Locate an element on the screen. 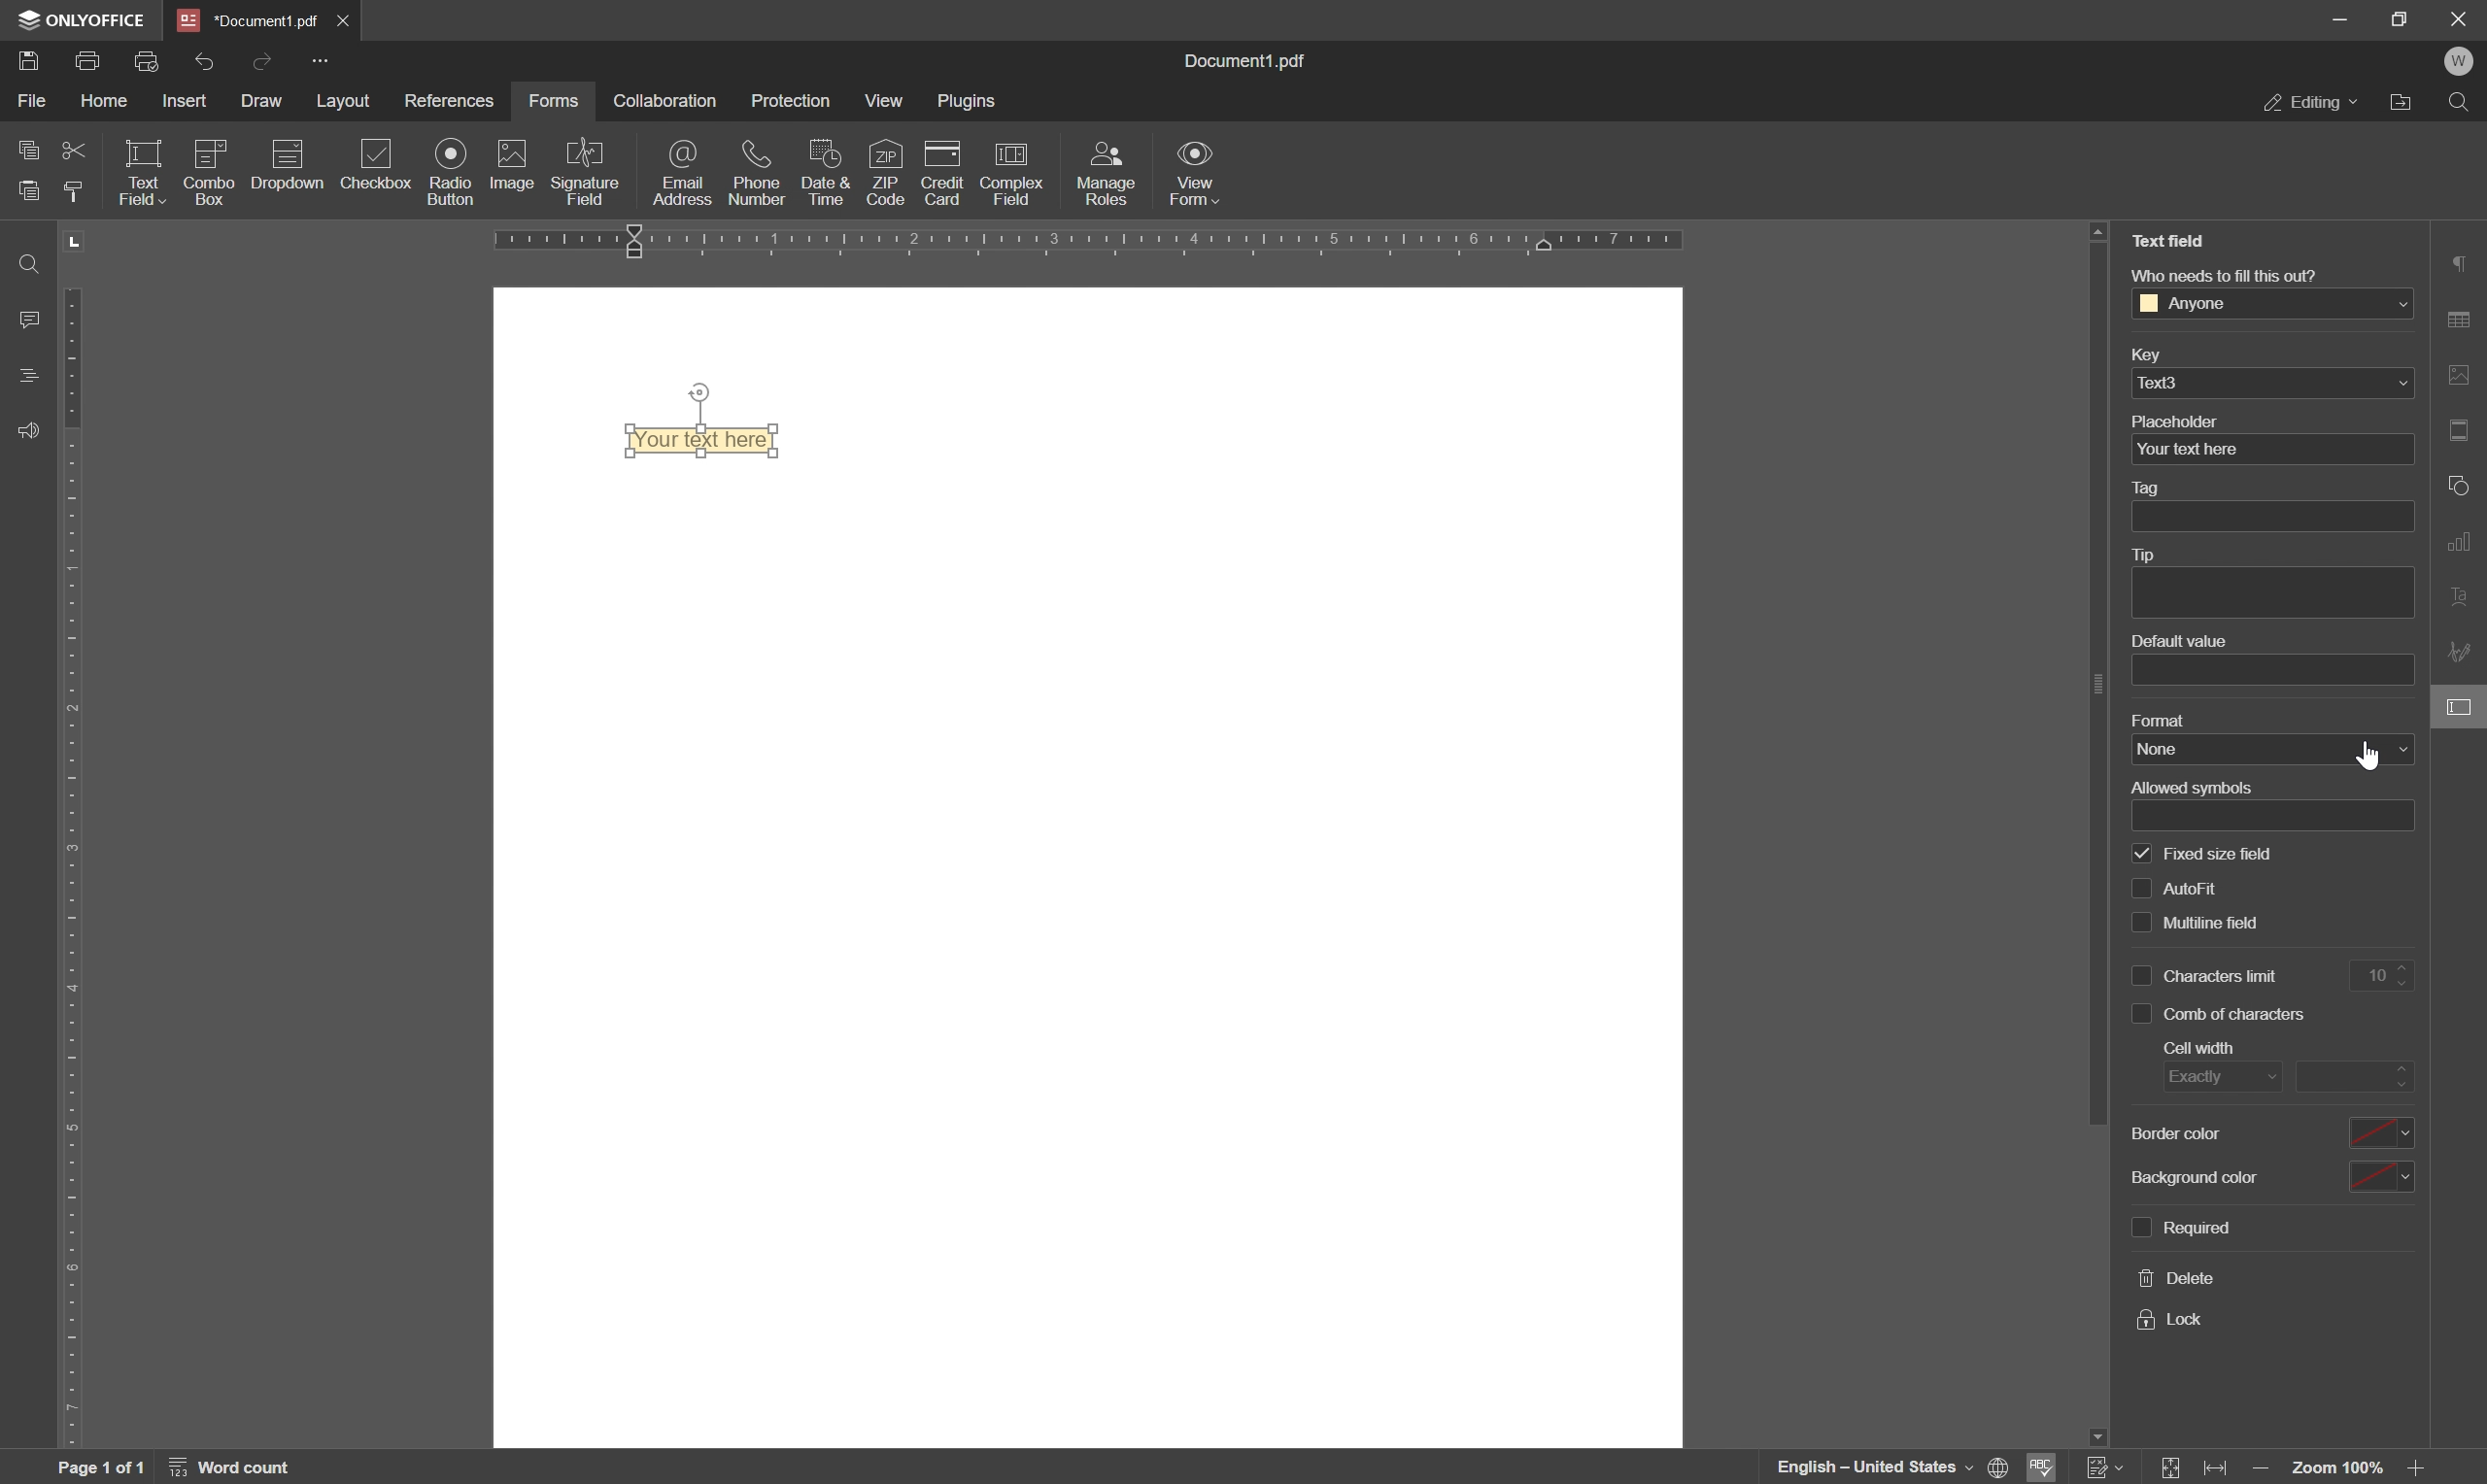 This screenshot has width=2487, height=1484. radio button is located at coordinates (447, 171).